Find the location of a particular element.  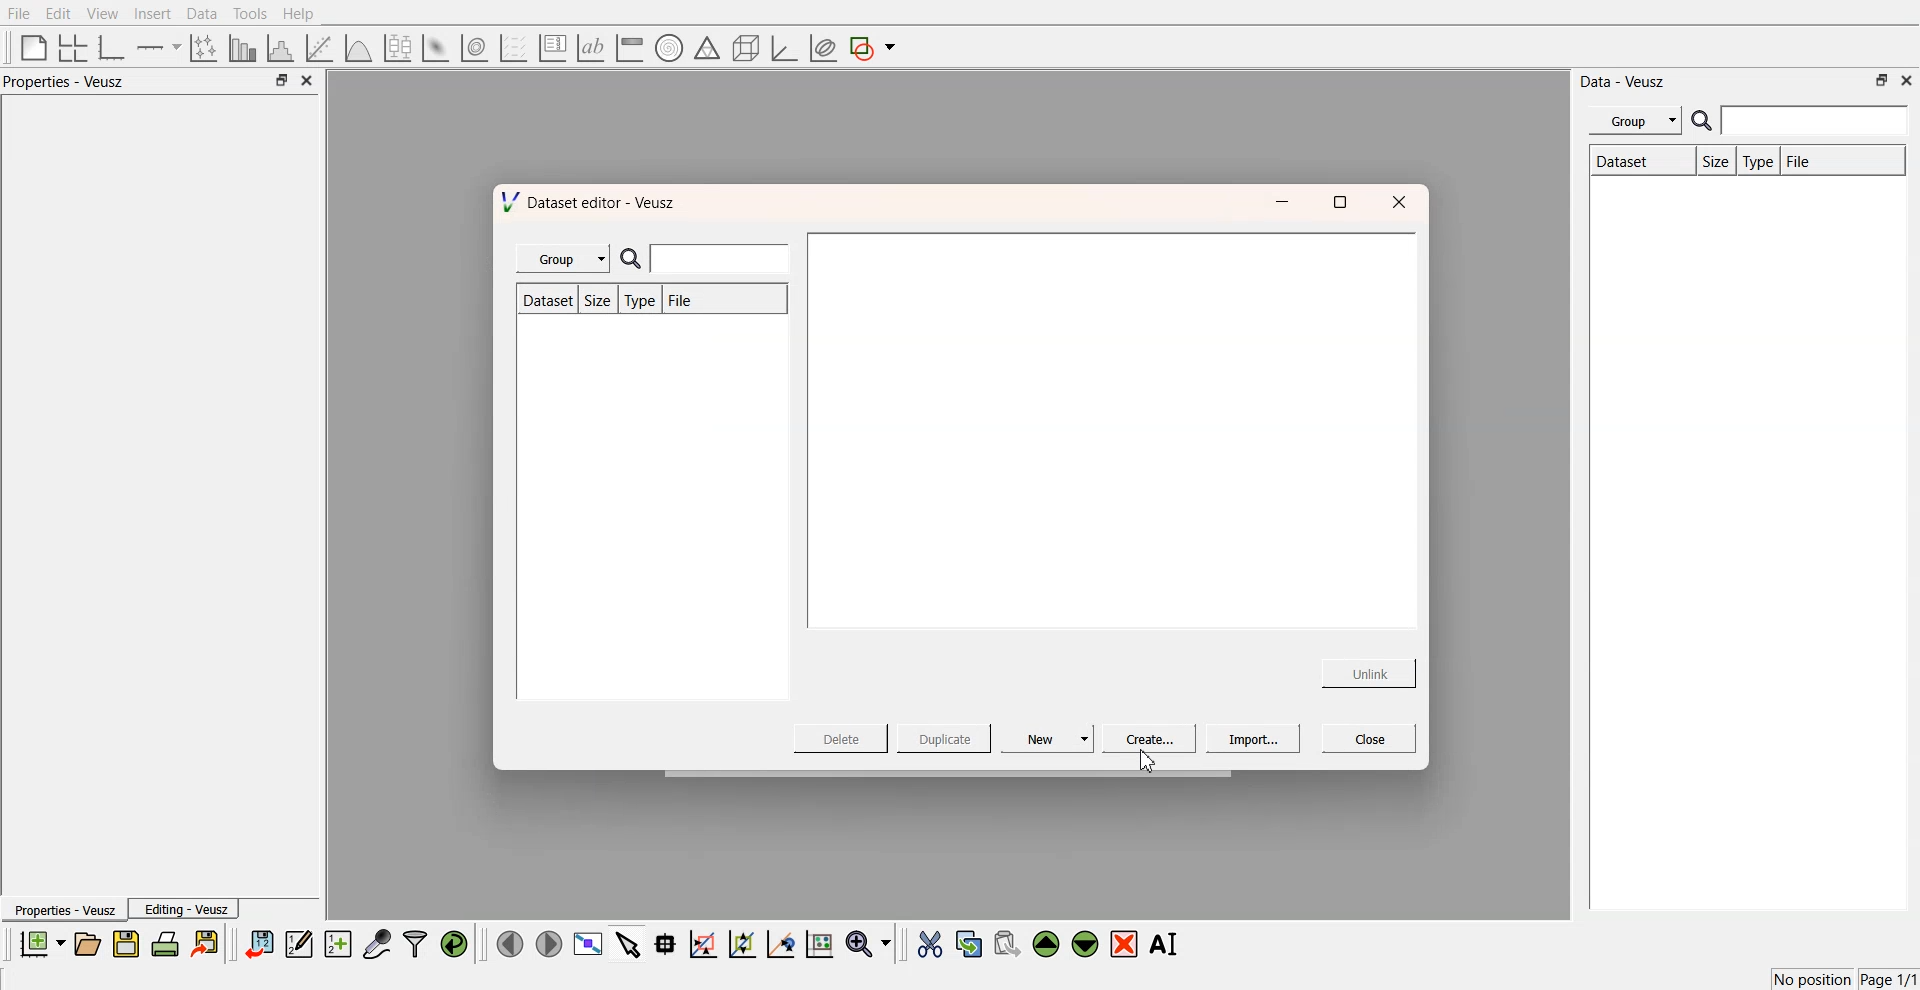

ternary shapes is located at coordinates (704, 50).